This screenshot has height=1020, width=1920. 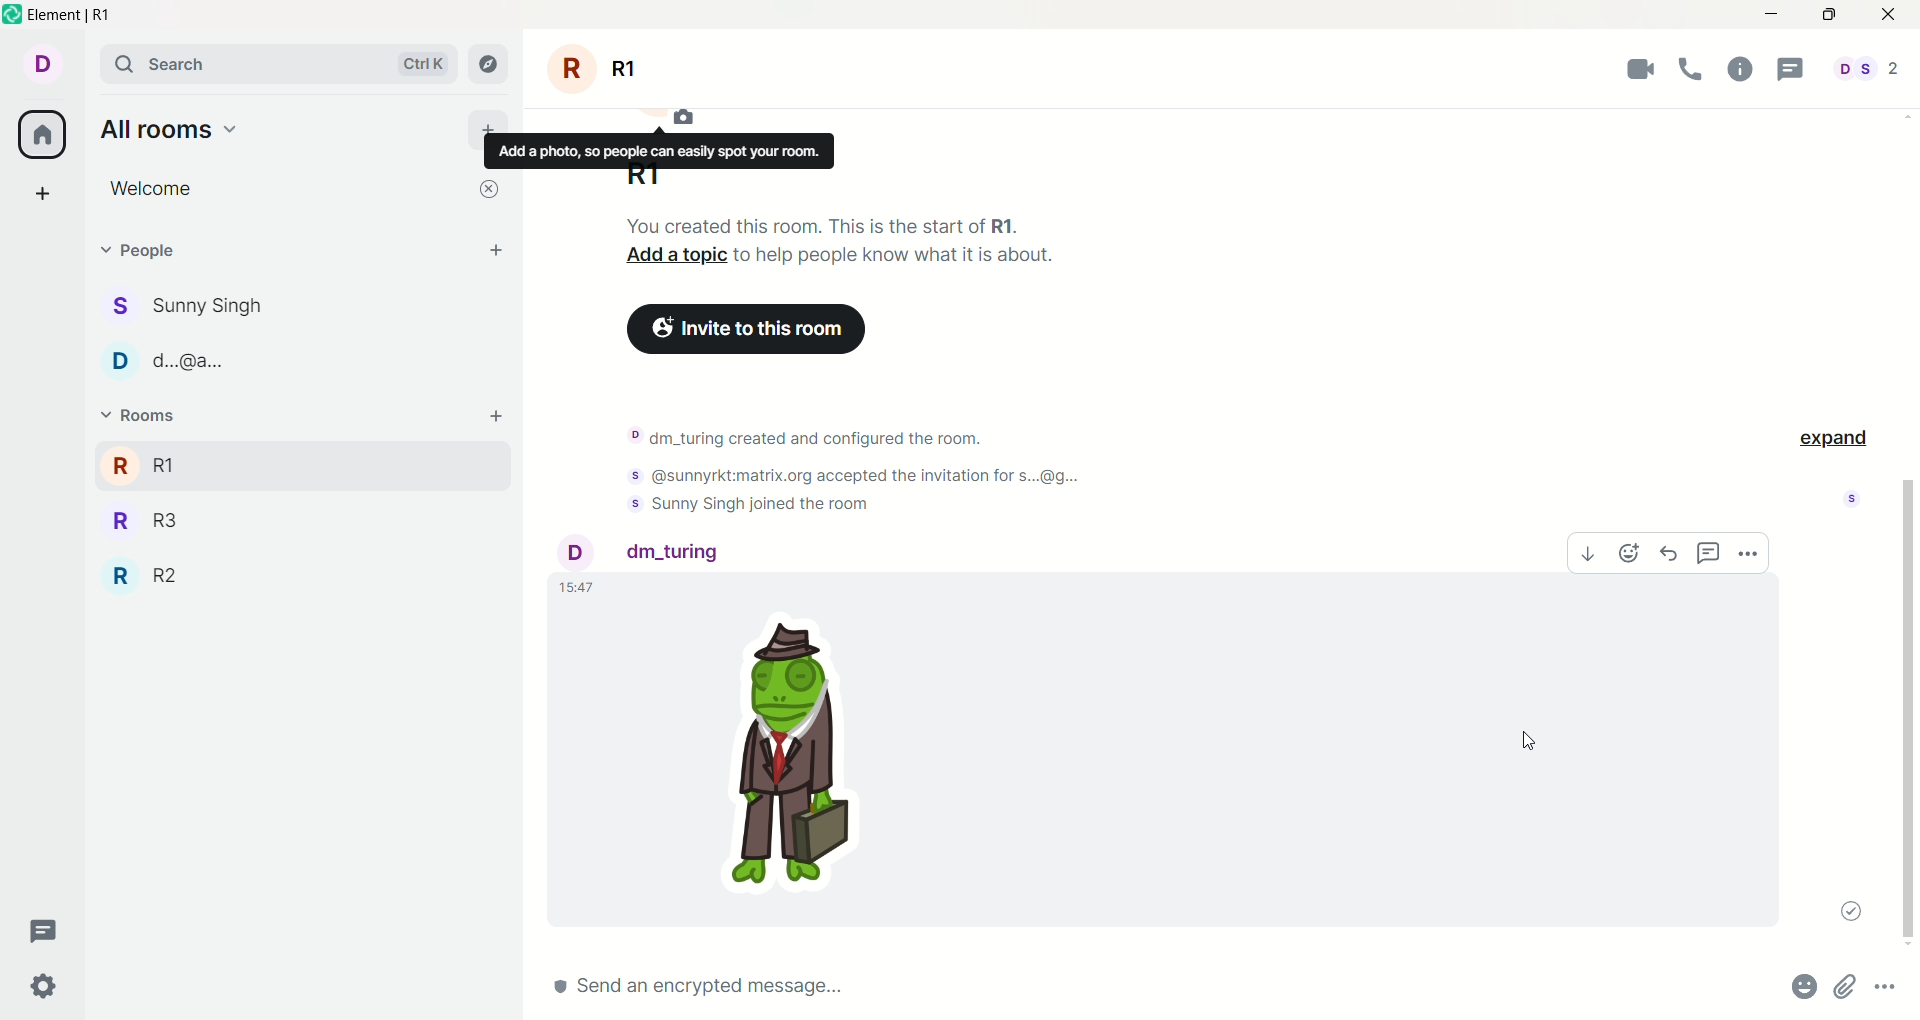 What do you see at coordinates (1670, 553) in the screenshot?
I see `reply` at bounding box center [1670, 553].